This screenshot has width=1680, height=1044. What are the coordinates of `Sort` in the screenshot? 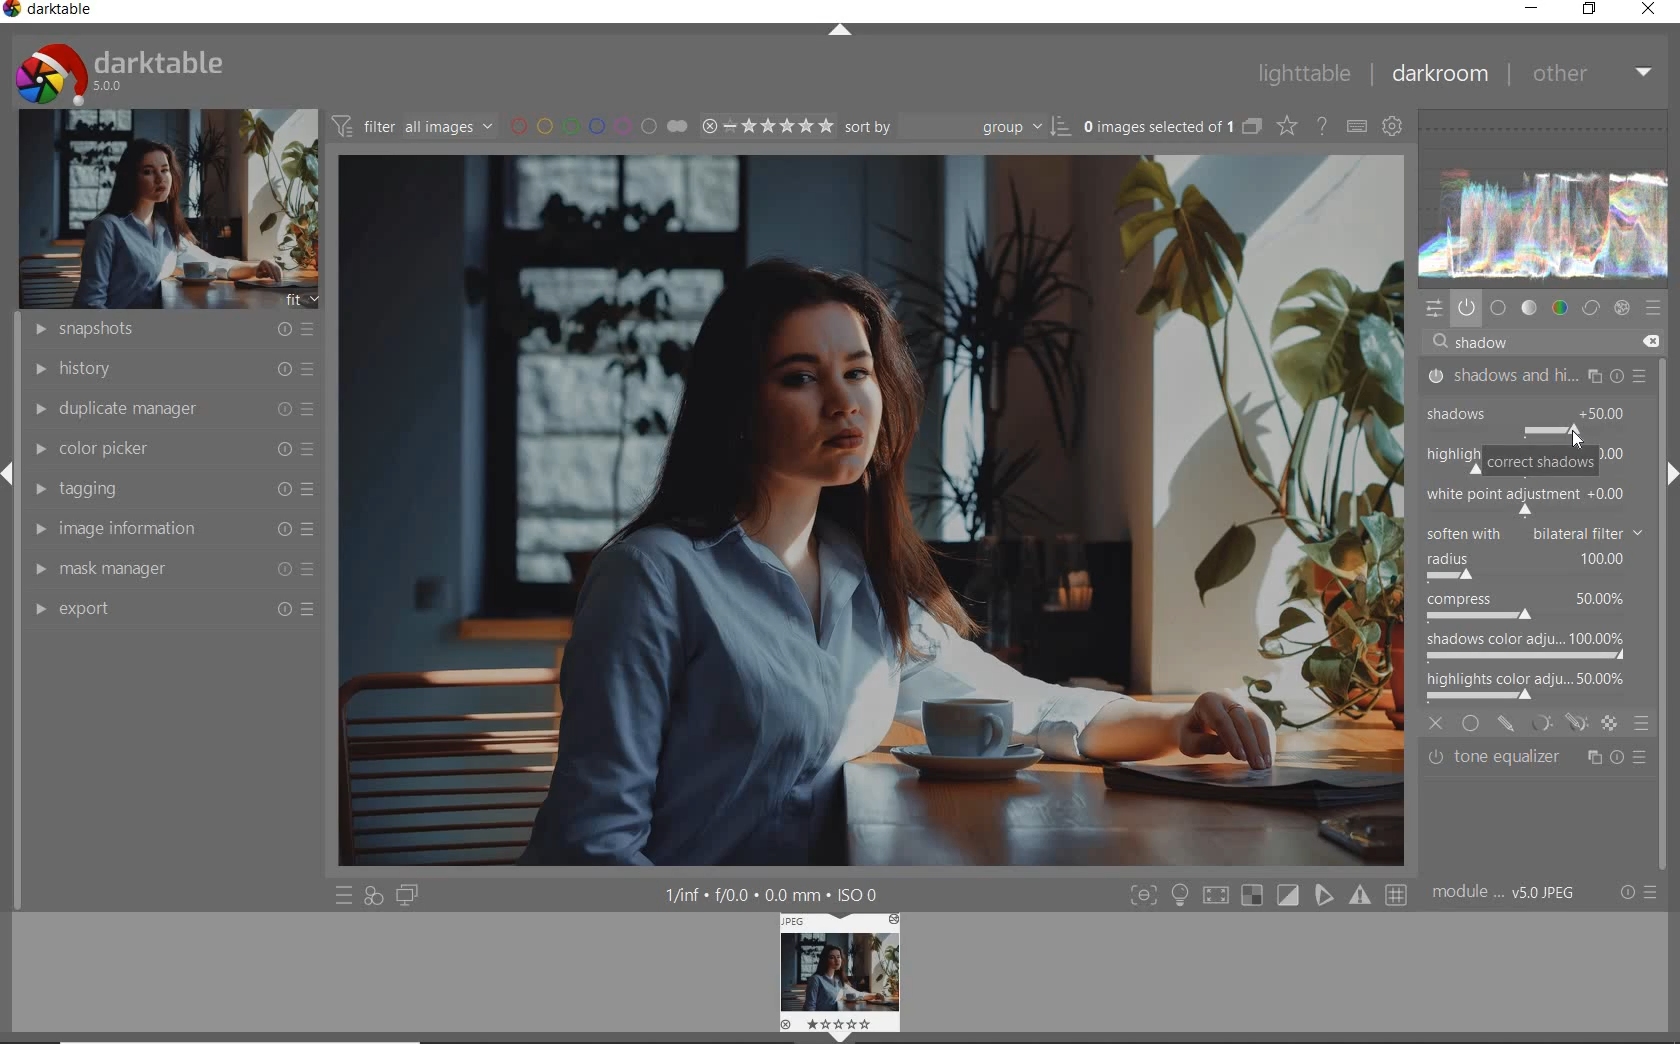 It's located at (959, 125).